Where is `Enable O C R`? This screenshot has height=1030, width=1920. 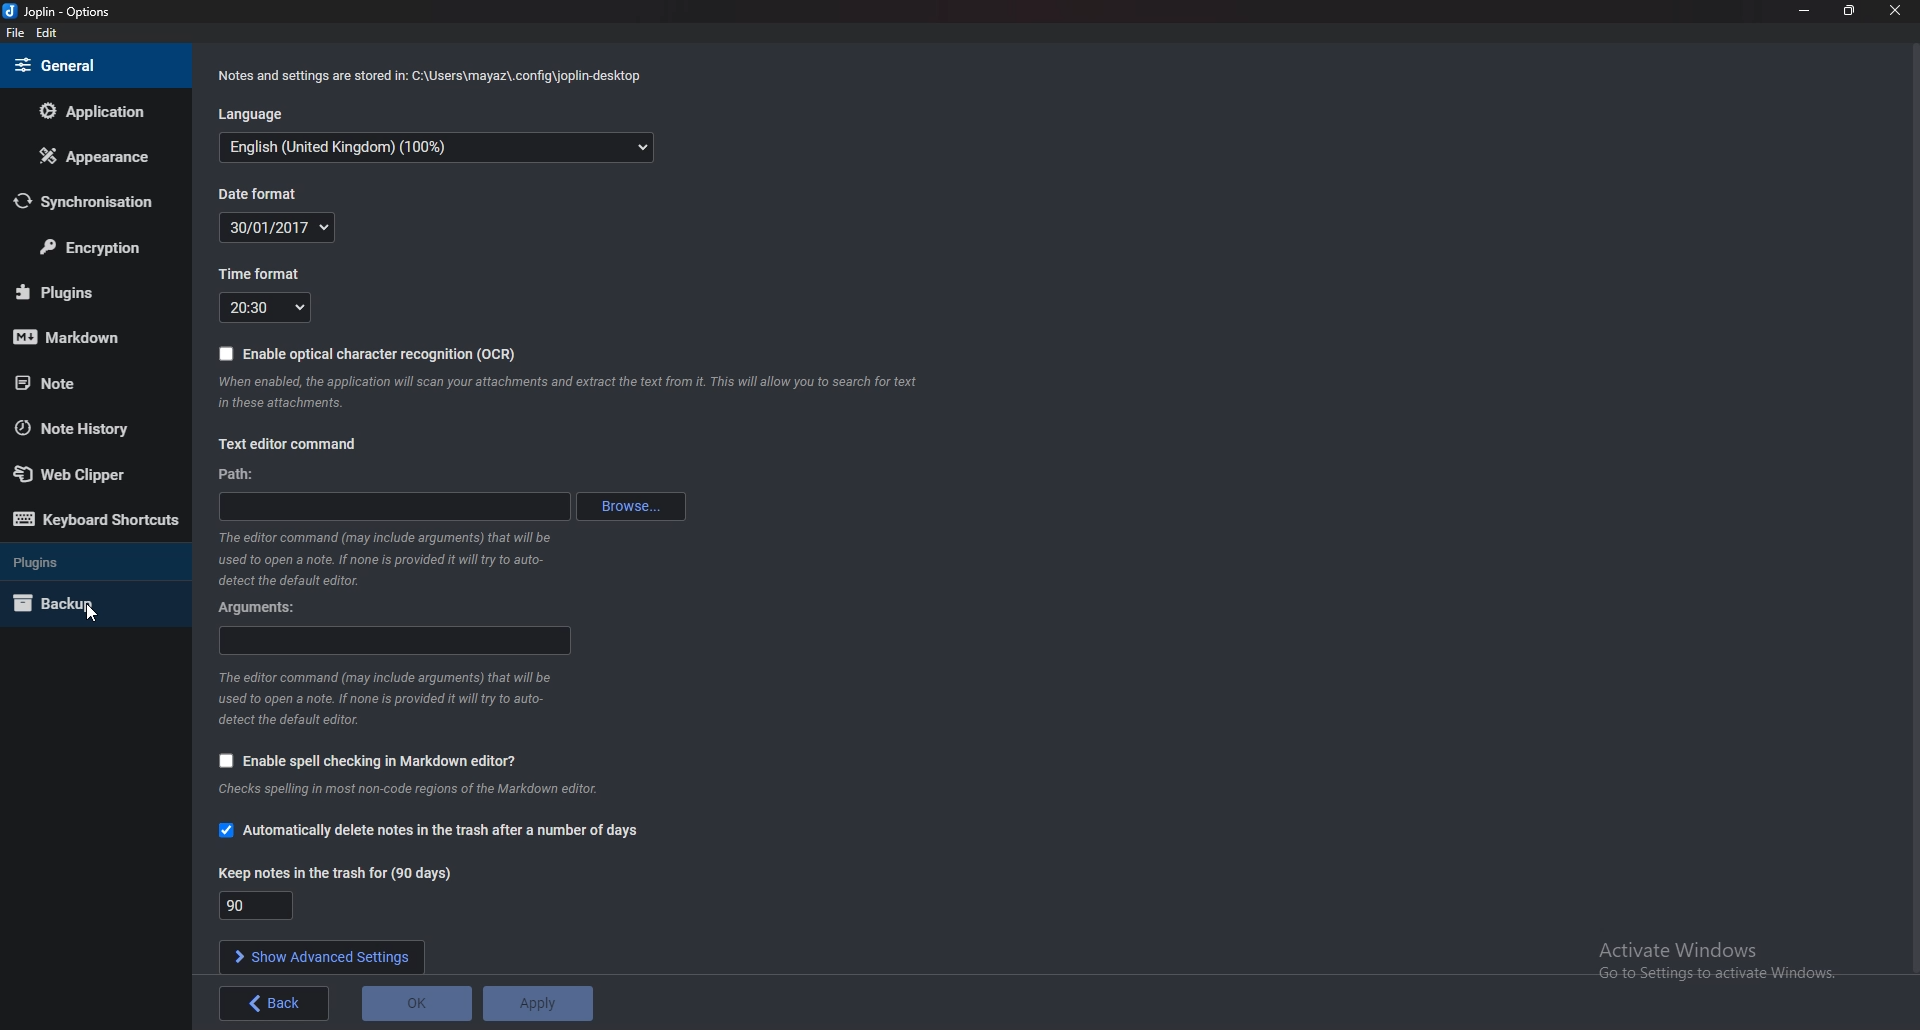 Enable O C R is located at coordinates (365, 352).